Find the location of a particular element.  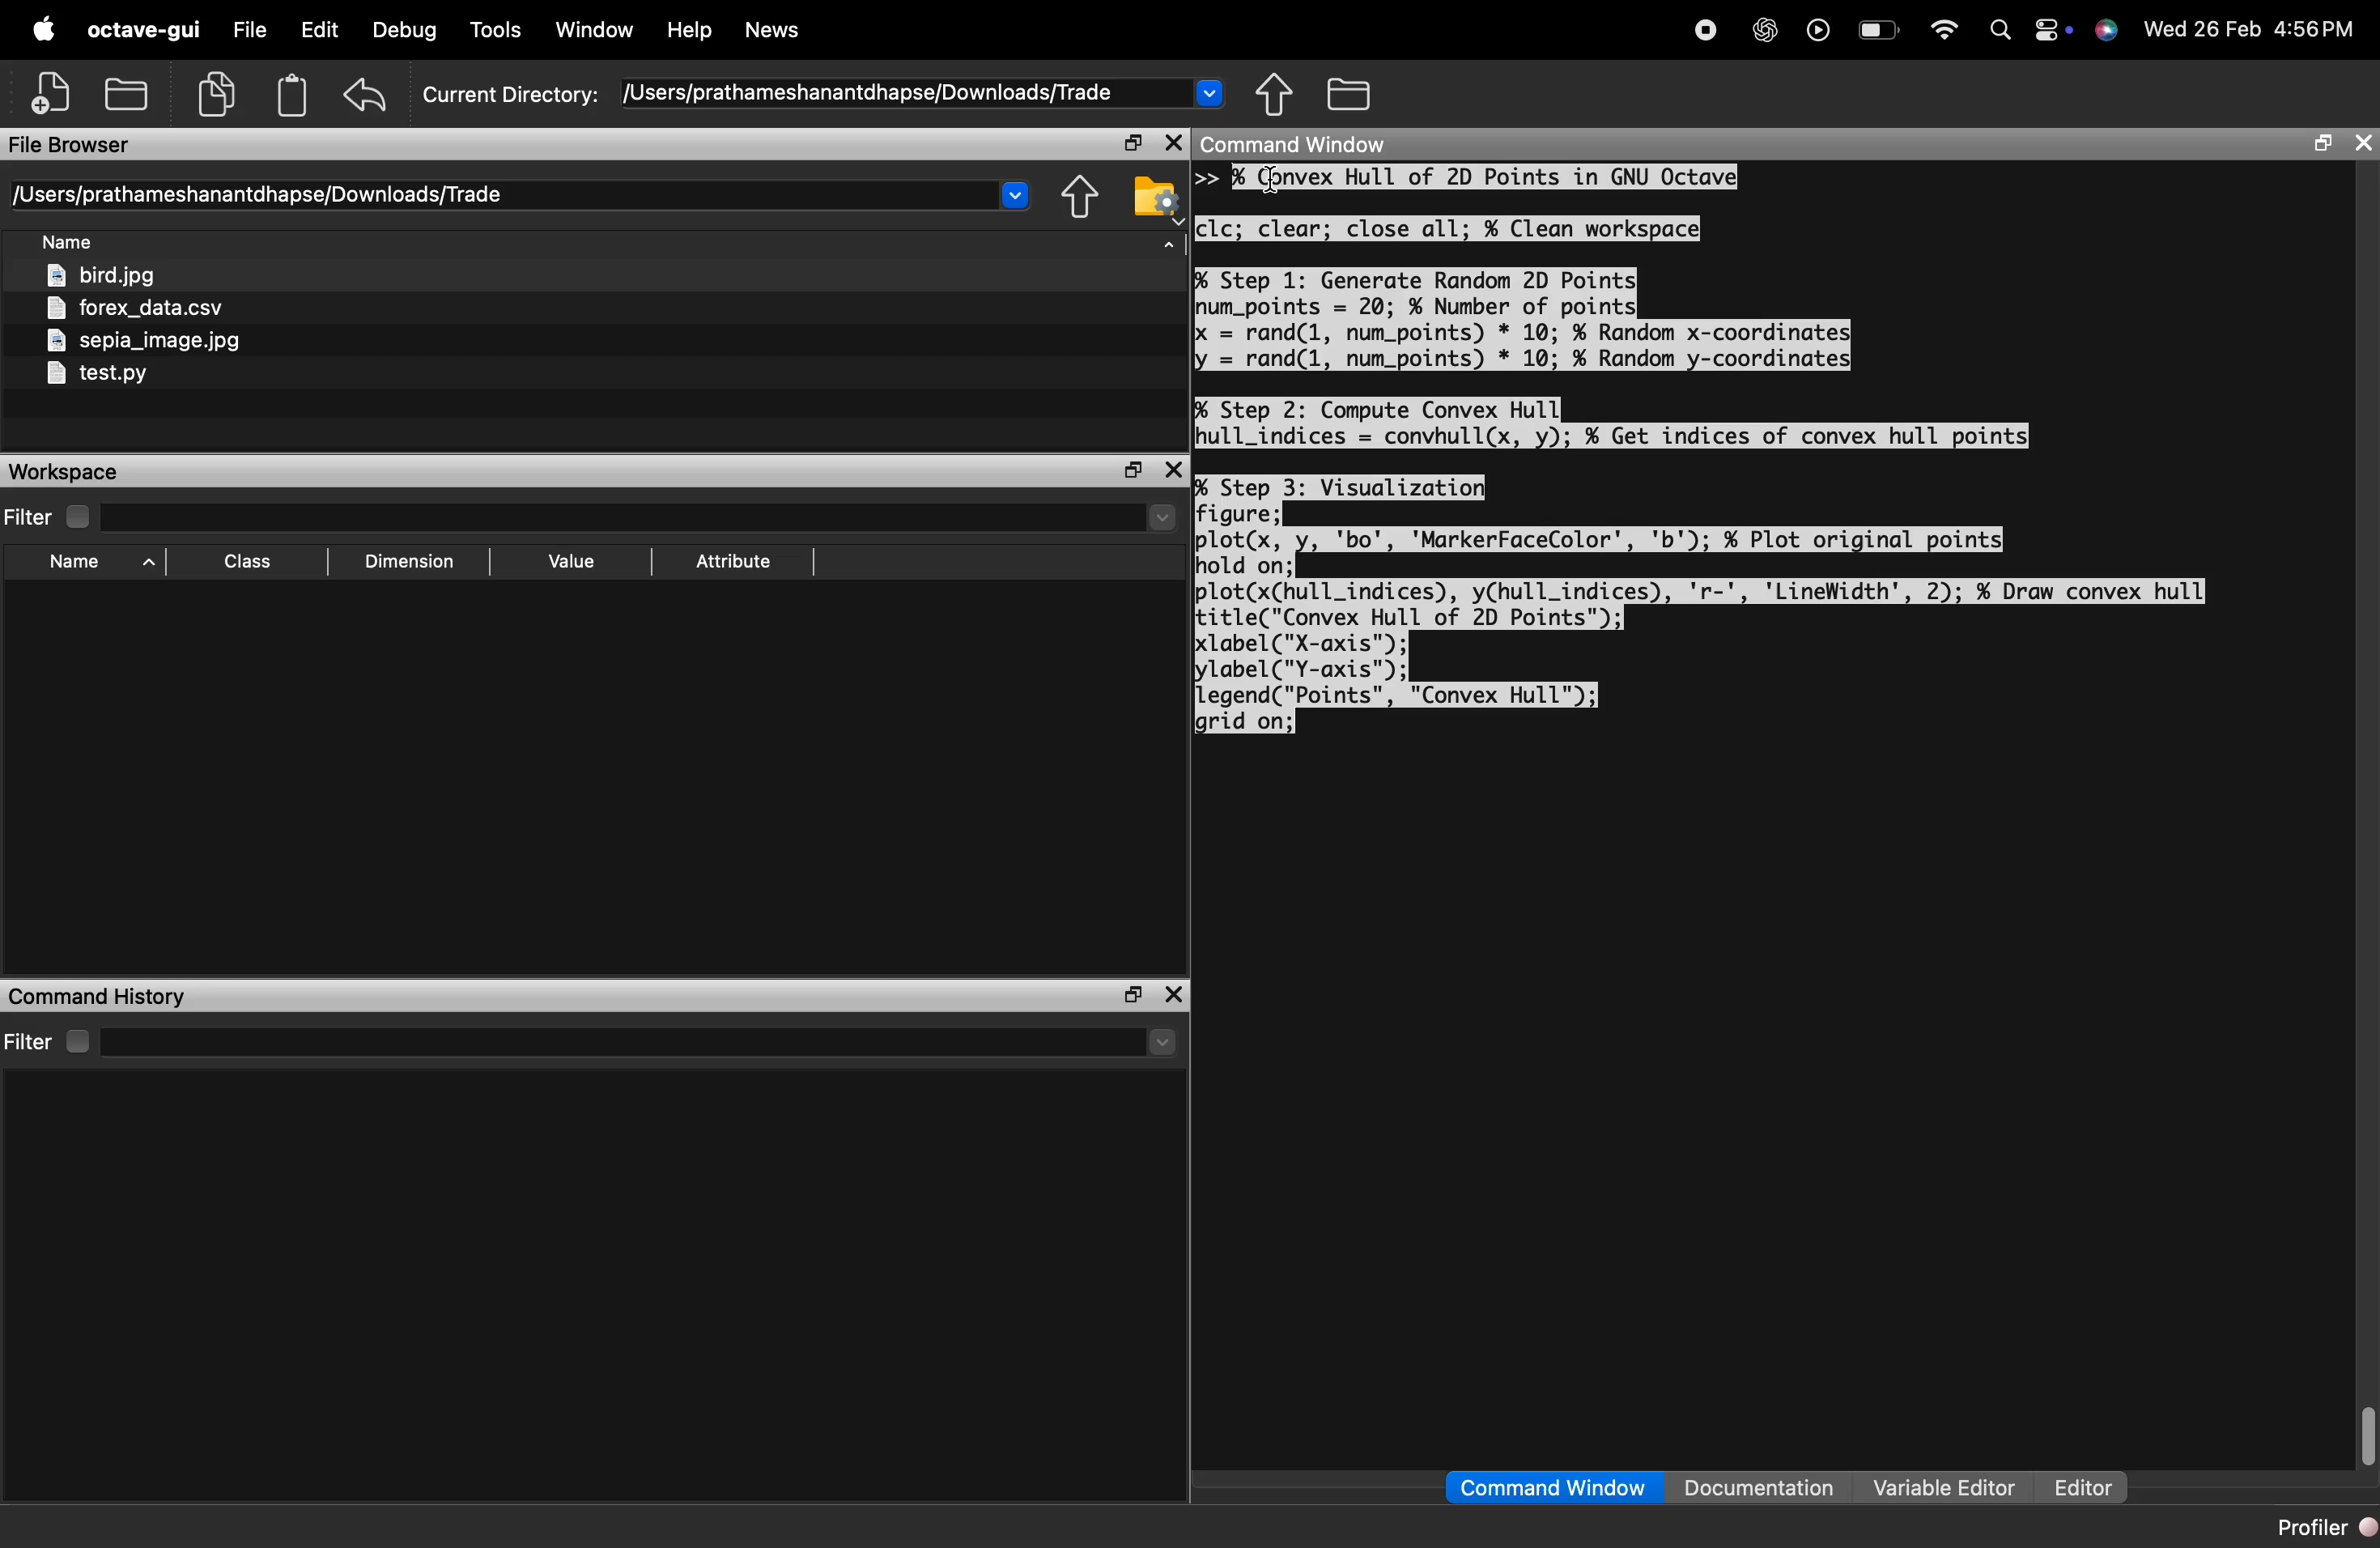

octave-gui is located at coordinates (145, 29).